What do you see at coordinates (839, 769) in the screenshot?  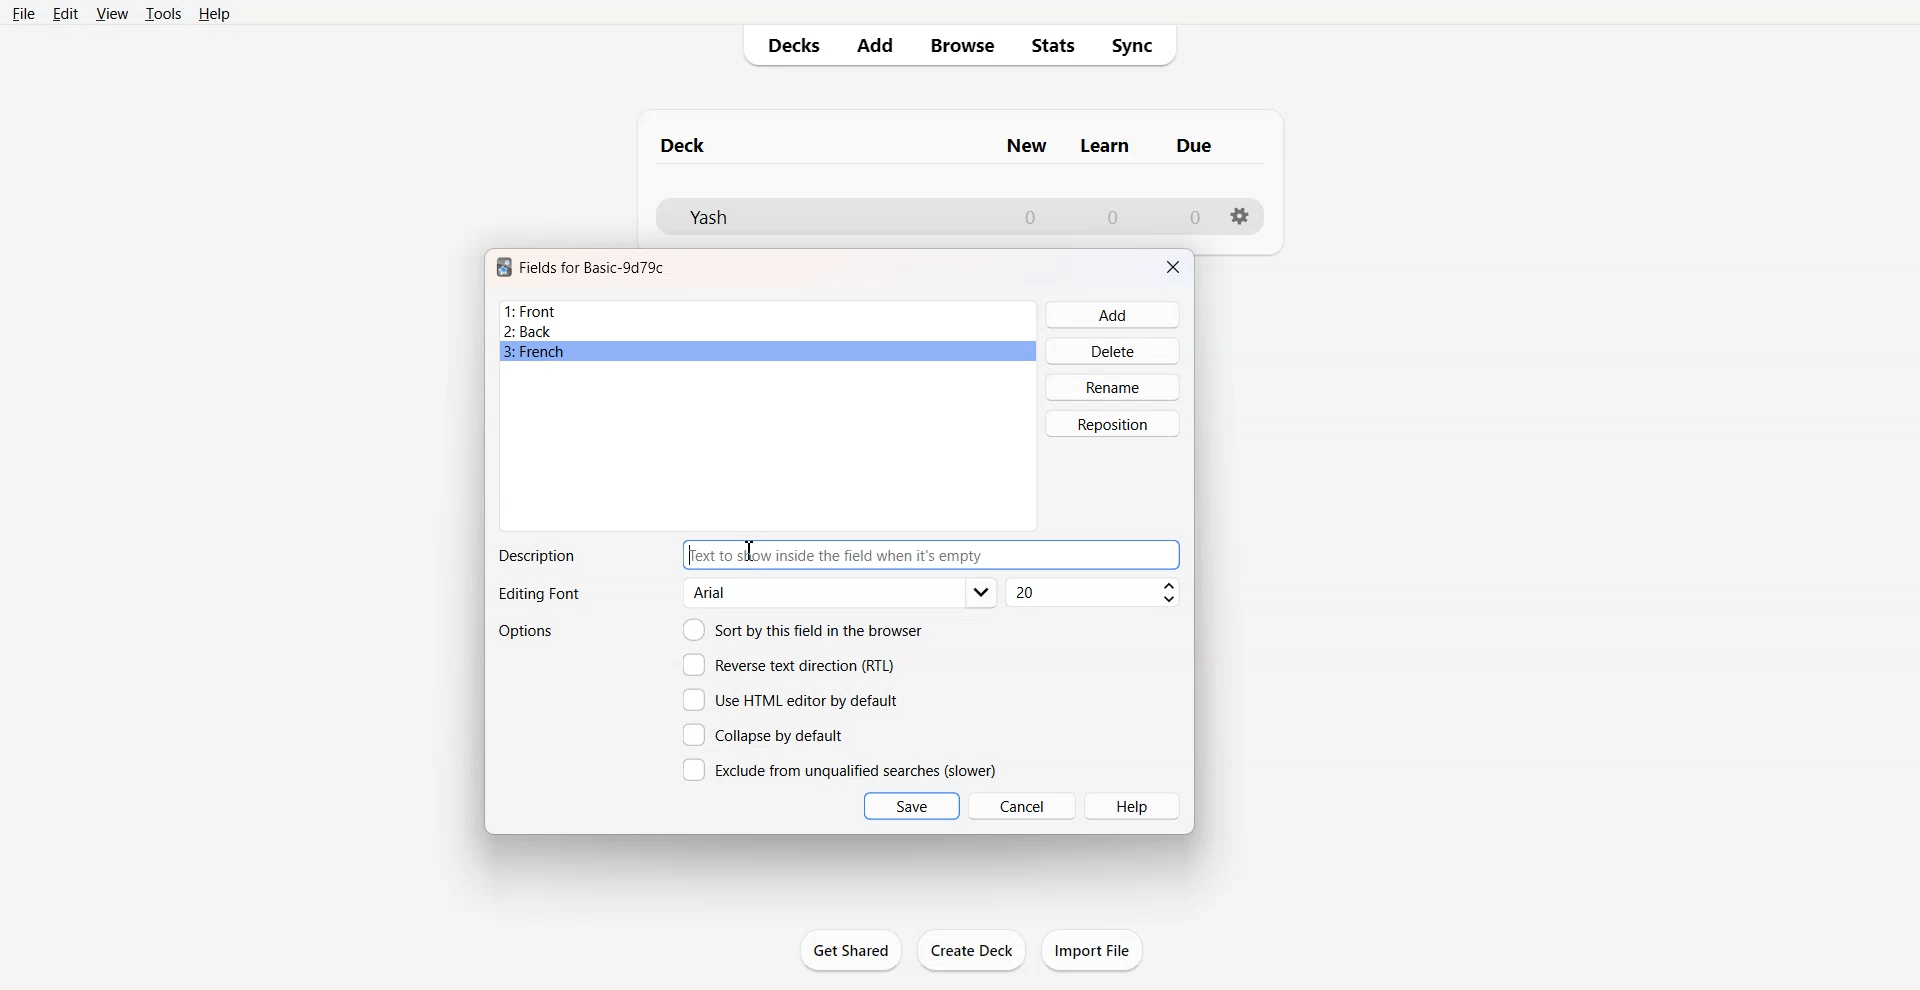 I see `Exclude from unqualified searches (slower)` at bounding box center [839, 769].